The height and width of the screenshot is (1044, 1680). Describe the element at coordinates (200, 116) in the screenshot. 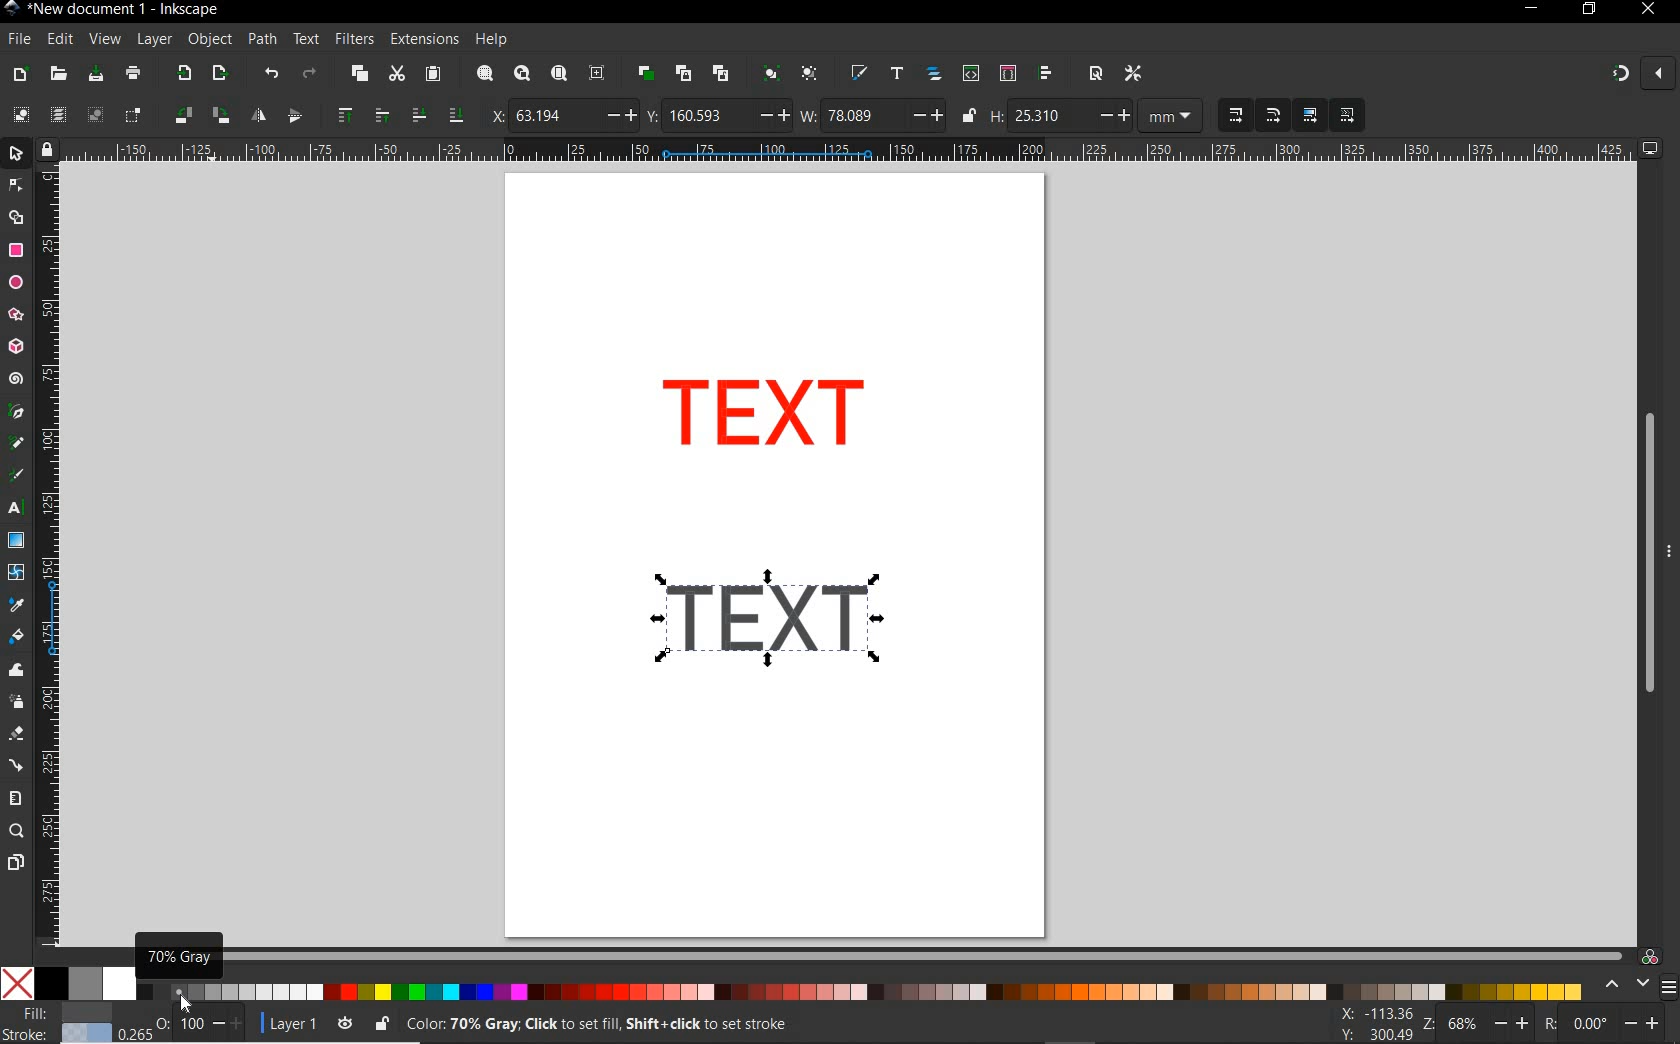

I see `object rotate` at that location.